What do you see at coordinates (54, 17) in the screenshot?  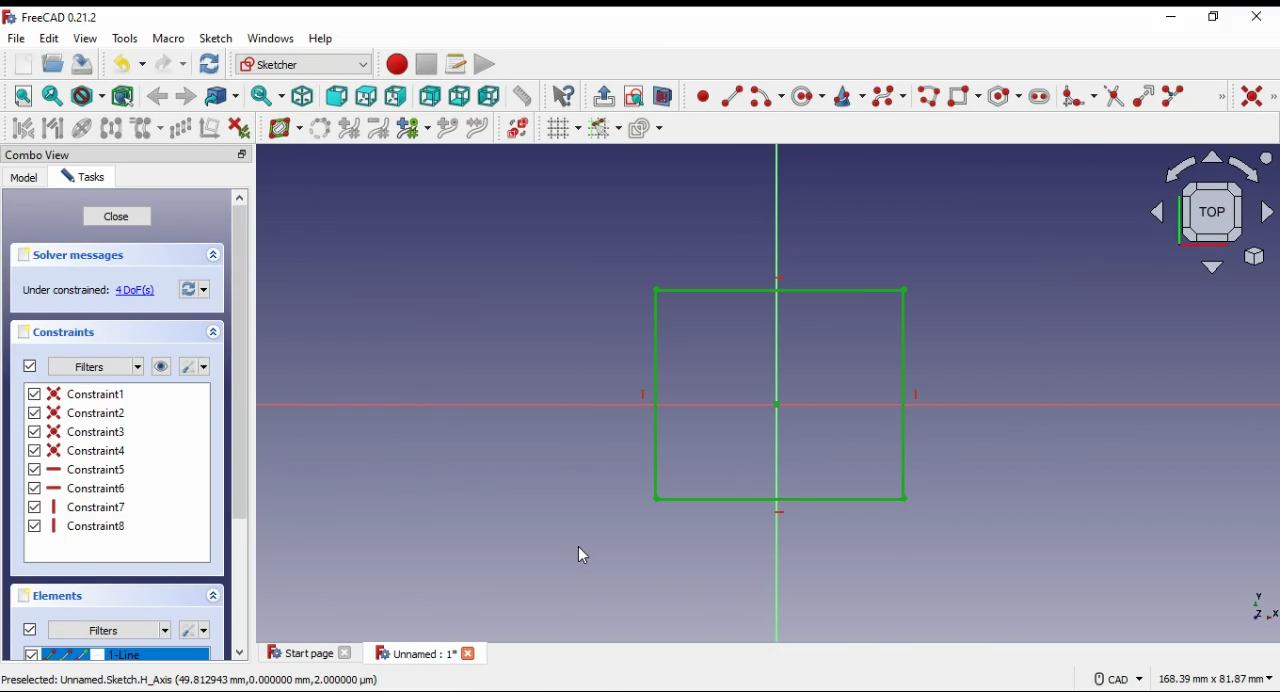 I see `icon and window name` at bounding box center [54, 17].